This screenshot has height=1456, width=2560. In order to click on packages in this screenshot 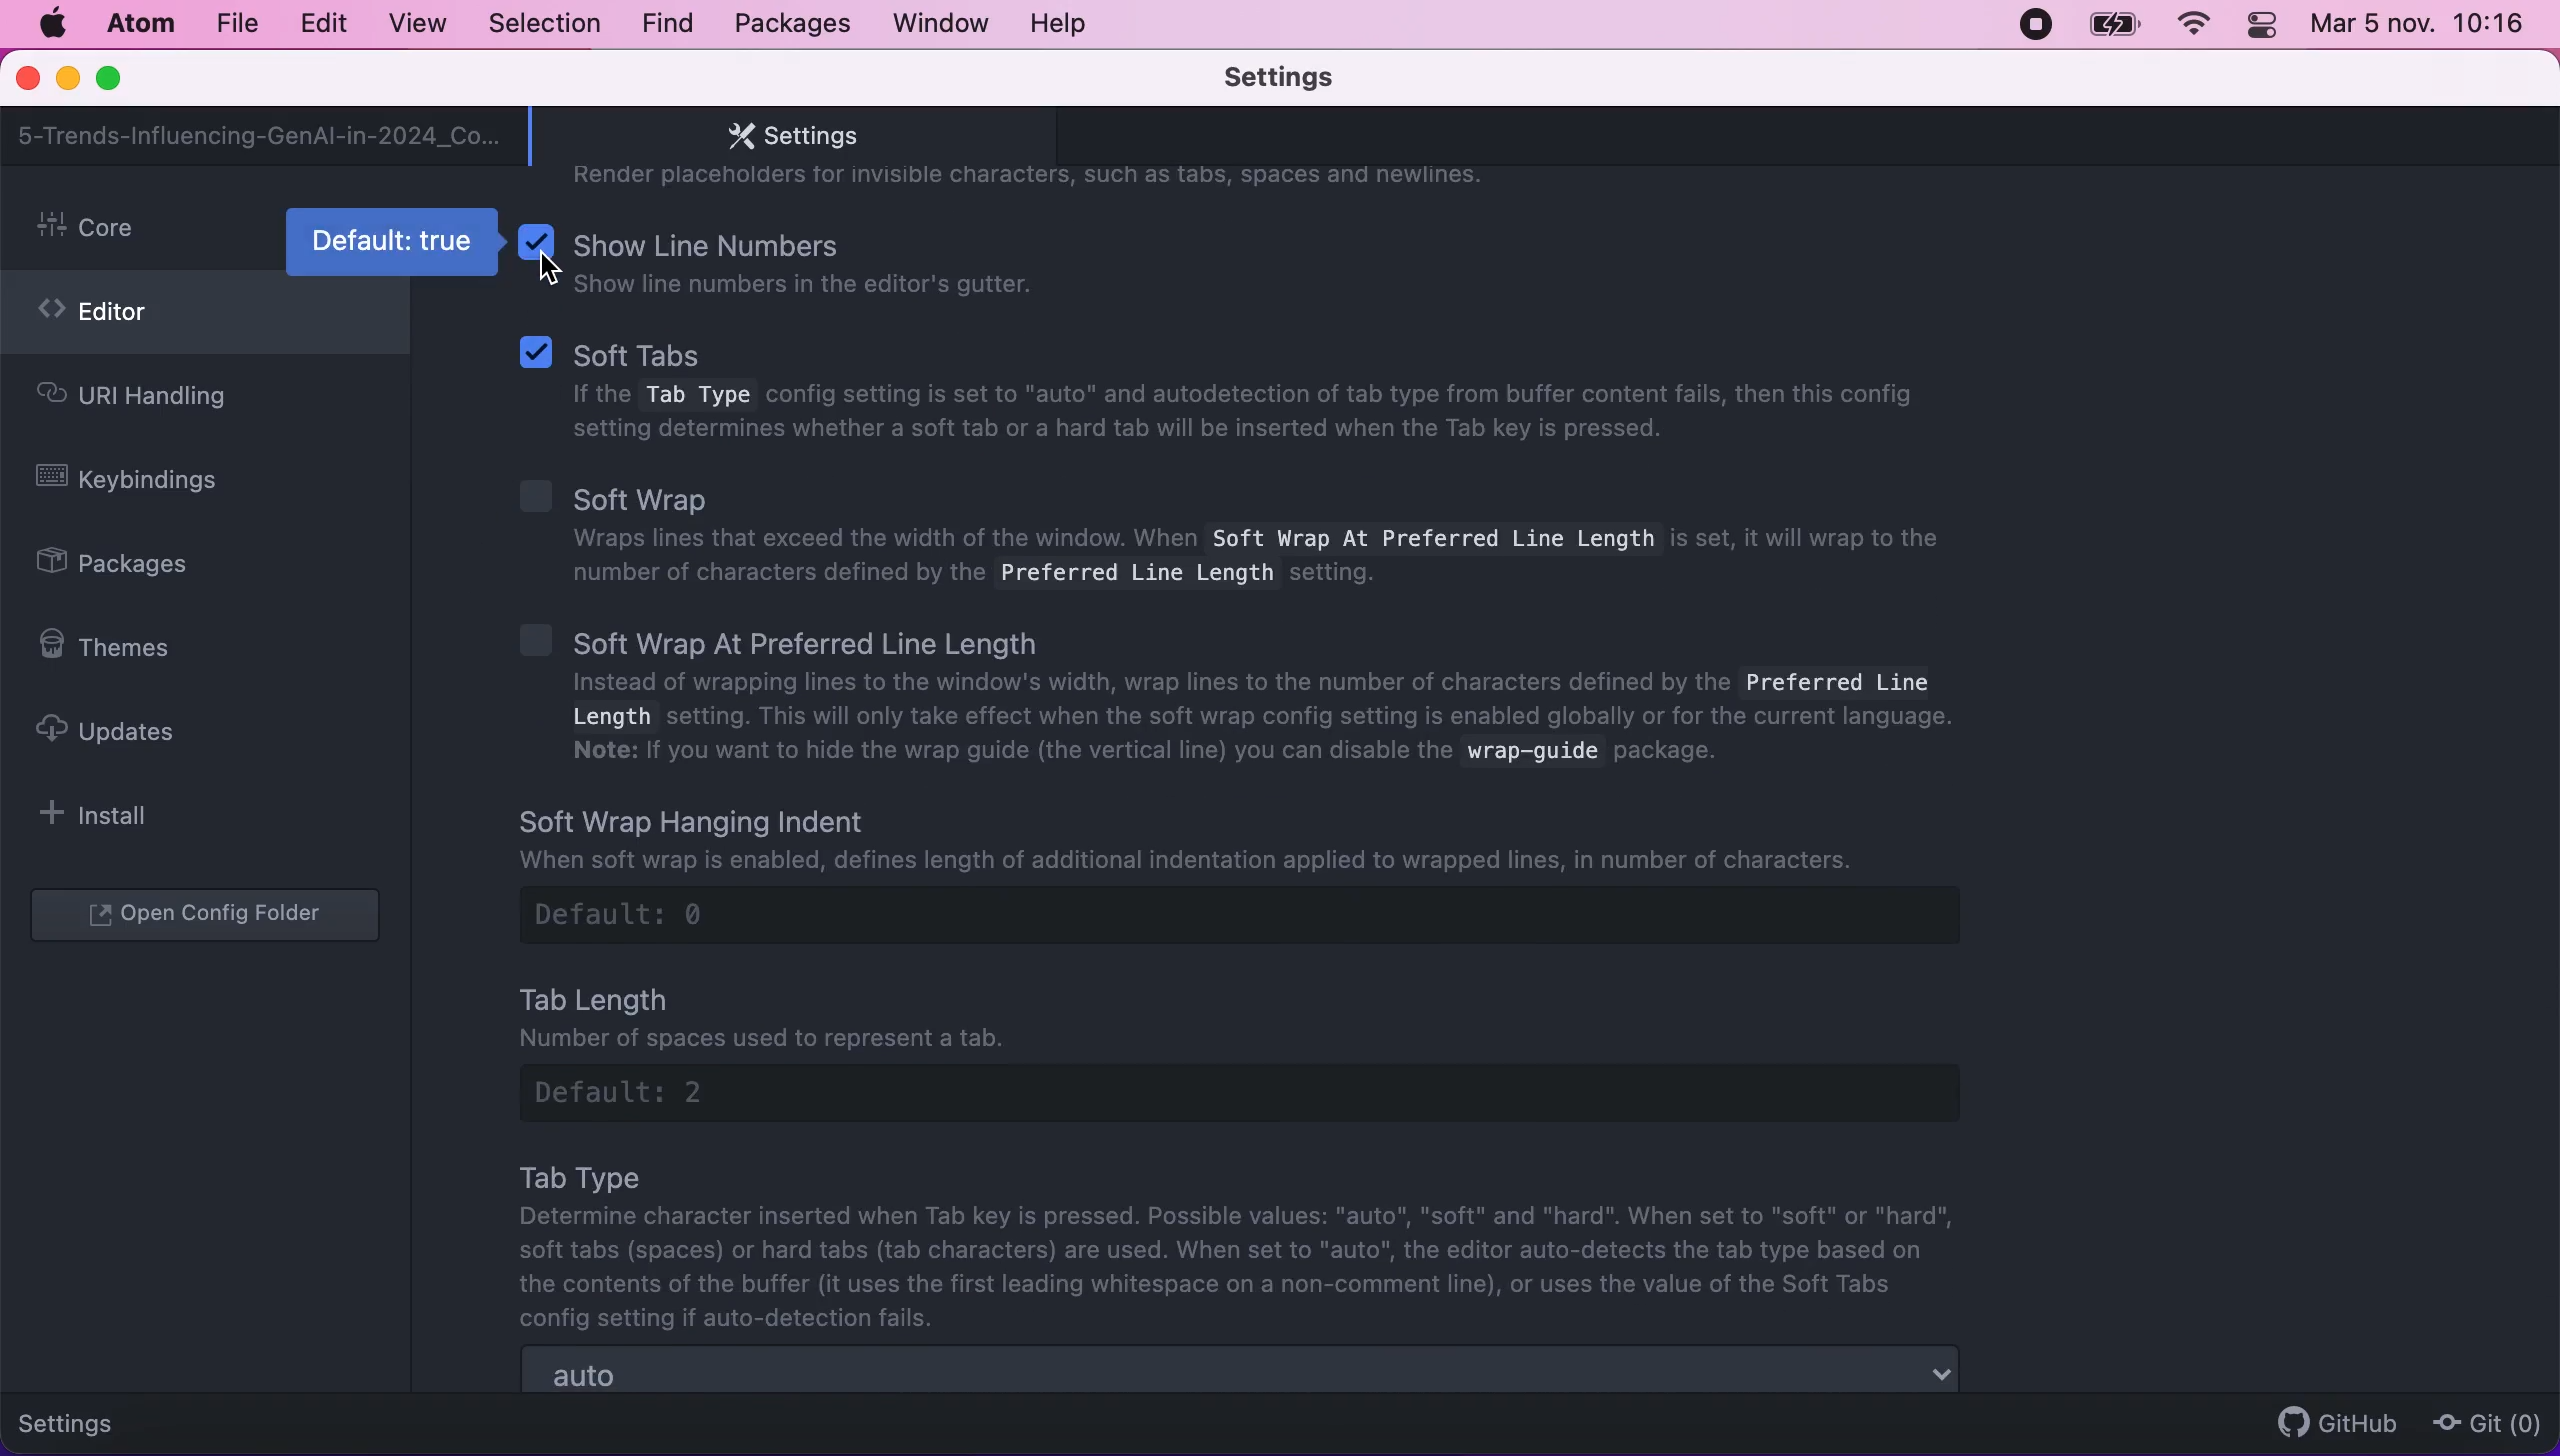, I will do `click(789, 24)`.